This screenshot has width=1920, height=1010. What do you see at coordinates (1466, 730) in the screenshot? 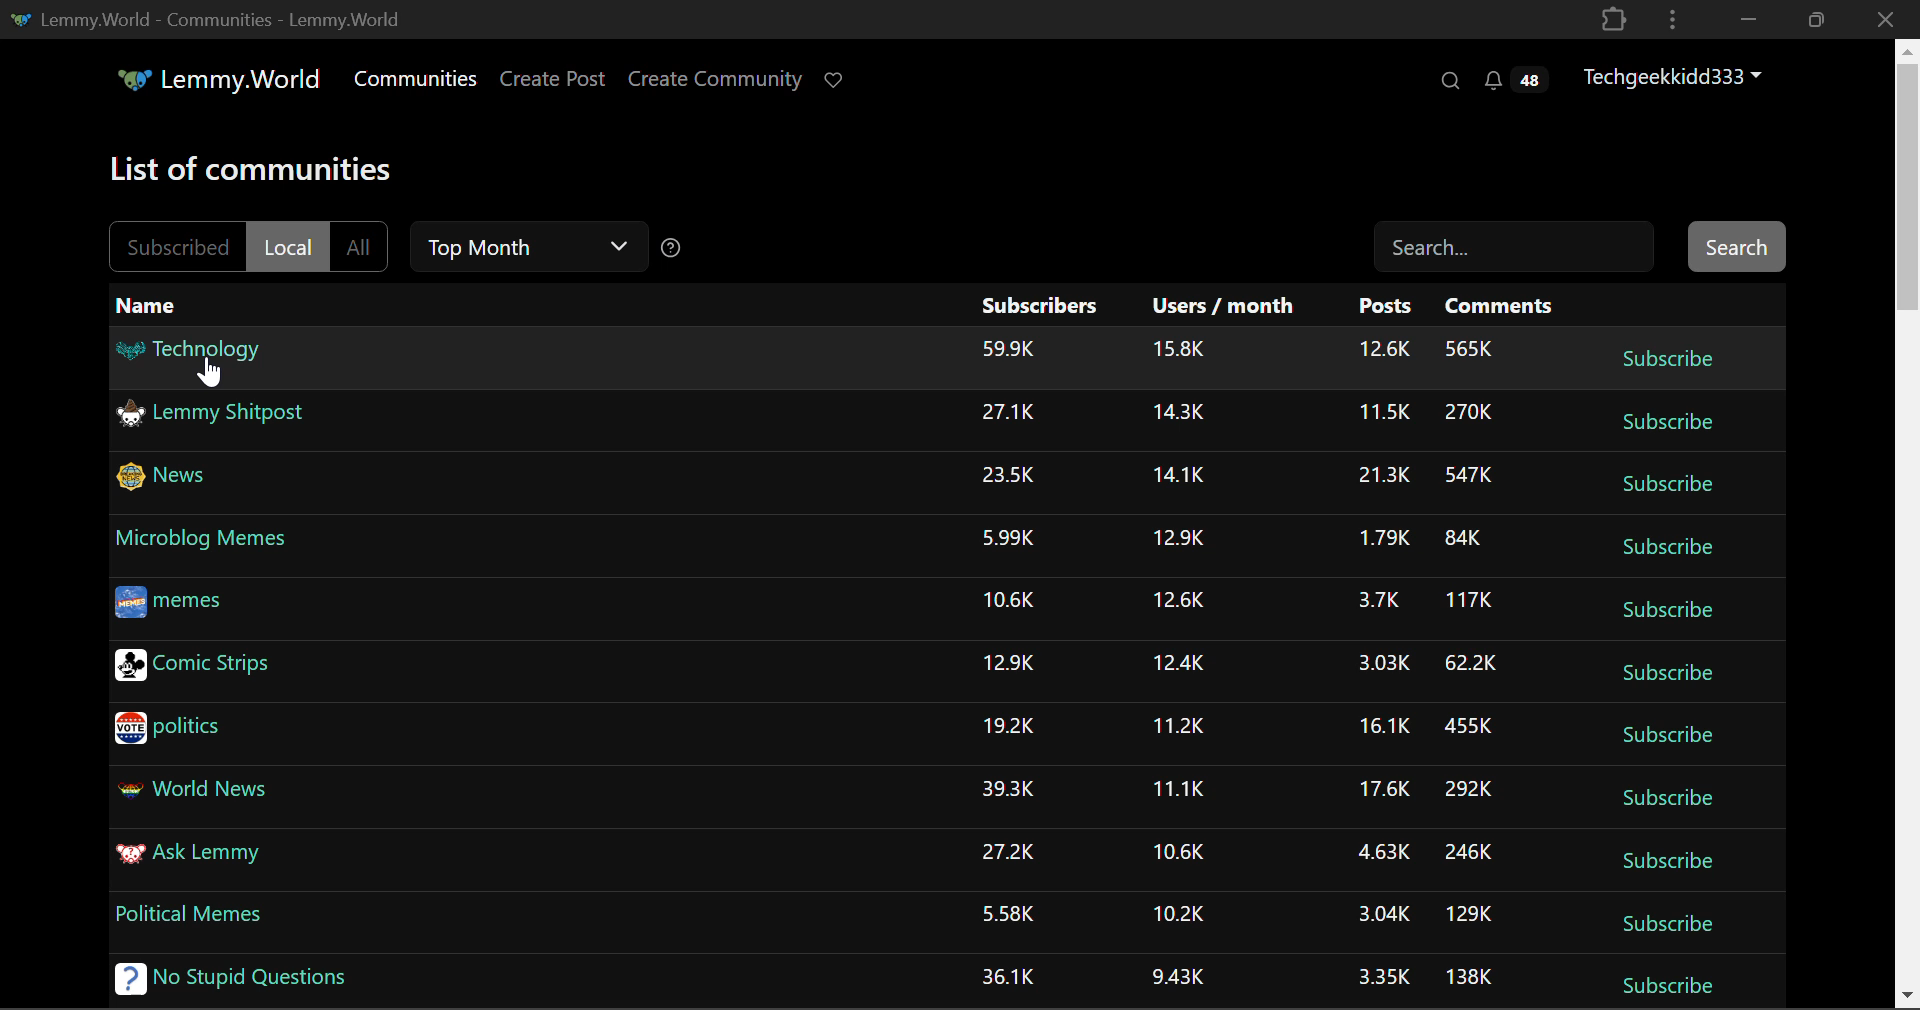
I see `Amount ` at bounding box center [1466, 730].